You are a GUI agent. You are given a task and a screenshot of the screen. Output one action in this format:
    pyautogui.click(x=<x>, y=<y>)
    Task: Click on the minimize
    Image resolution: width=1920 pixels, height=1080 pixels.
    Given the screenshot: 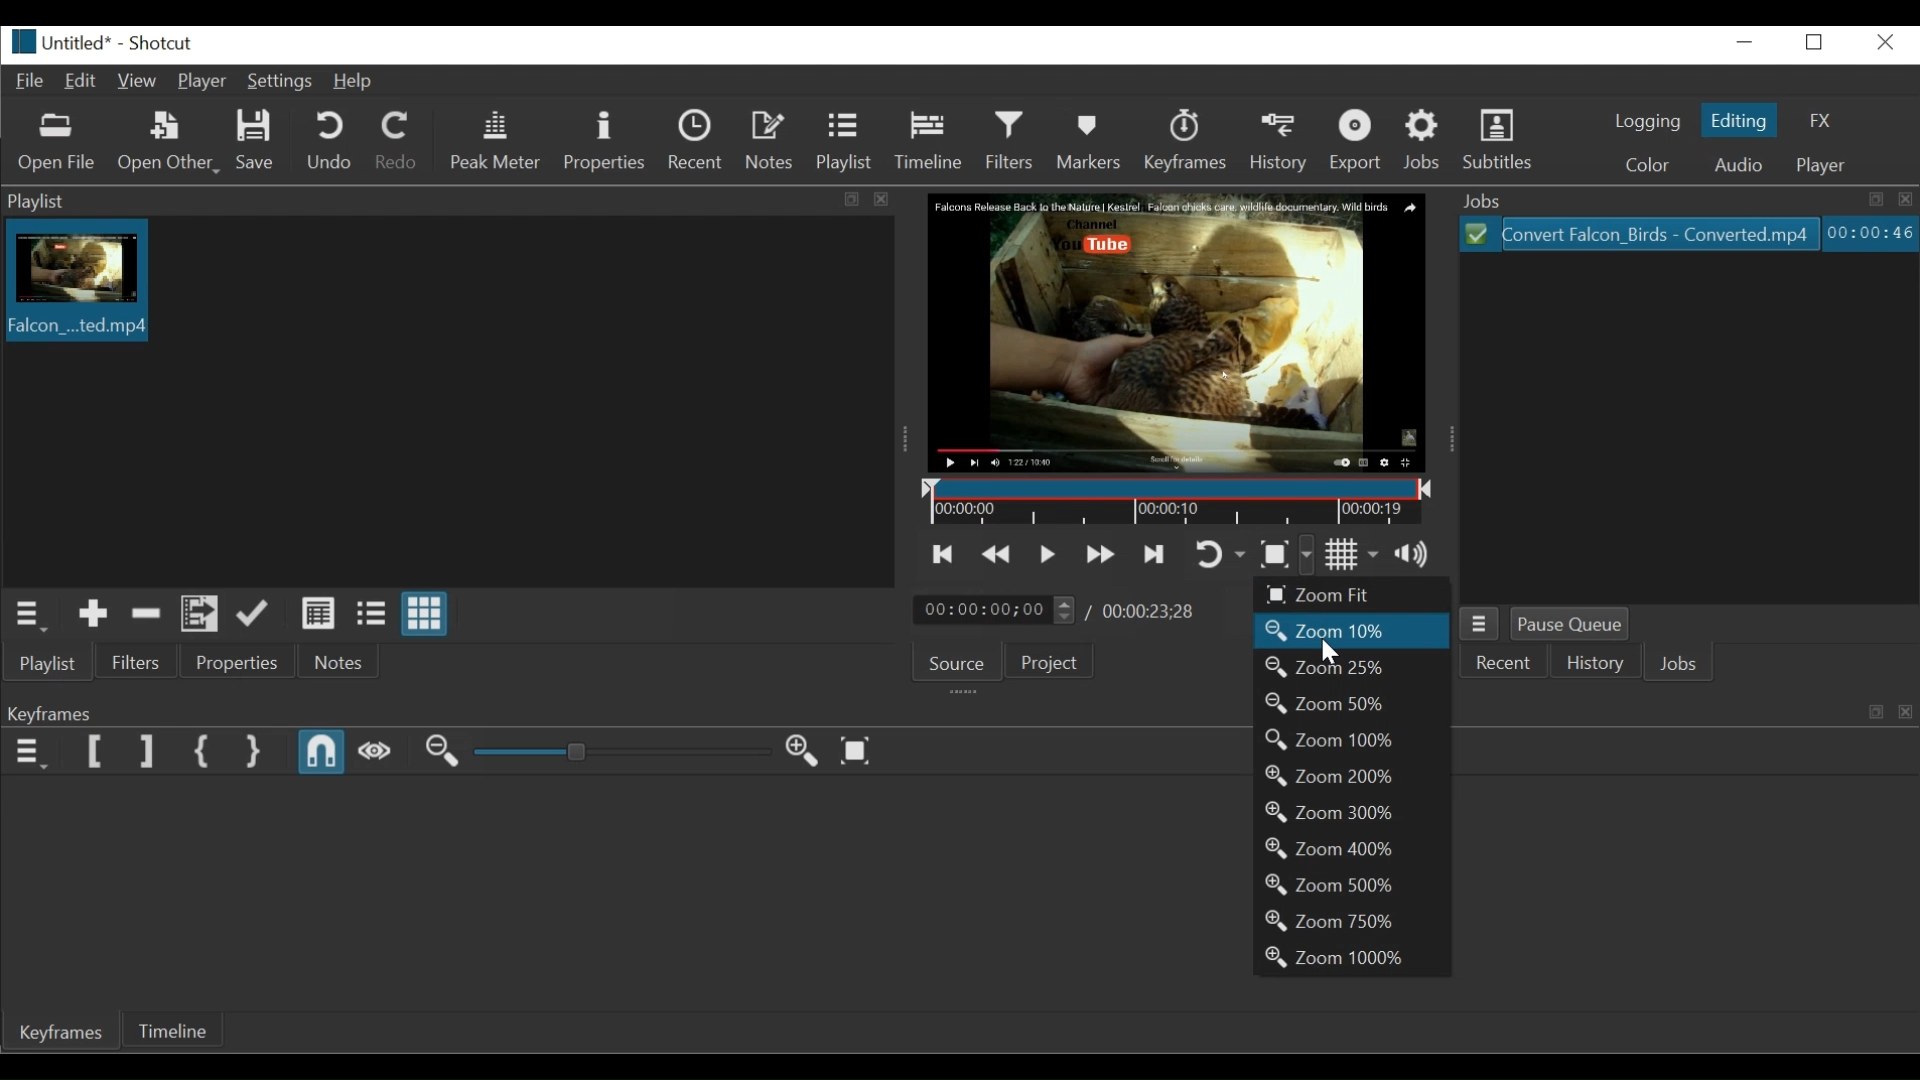 What is the action you would take?
    pyautogui.click(x=1744, y=40)
    